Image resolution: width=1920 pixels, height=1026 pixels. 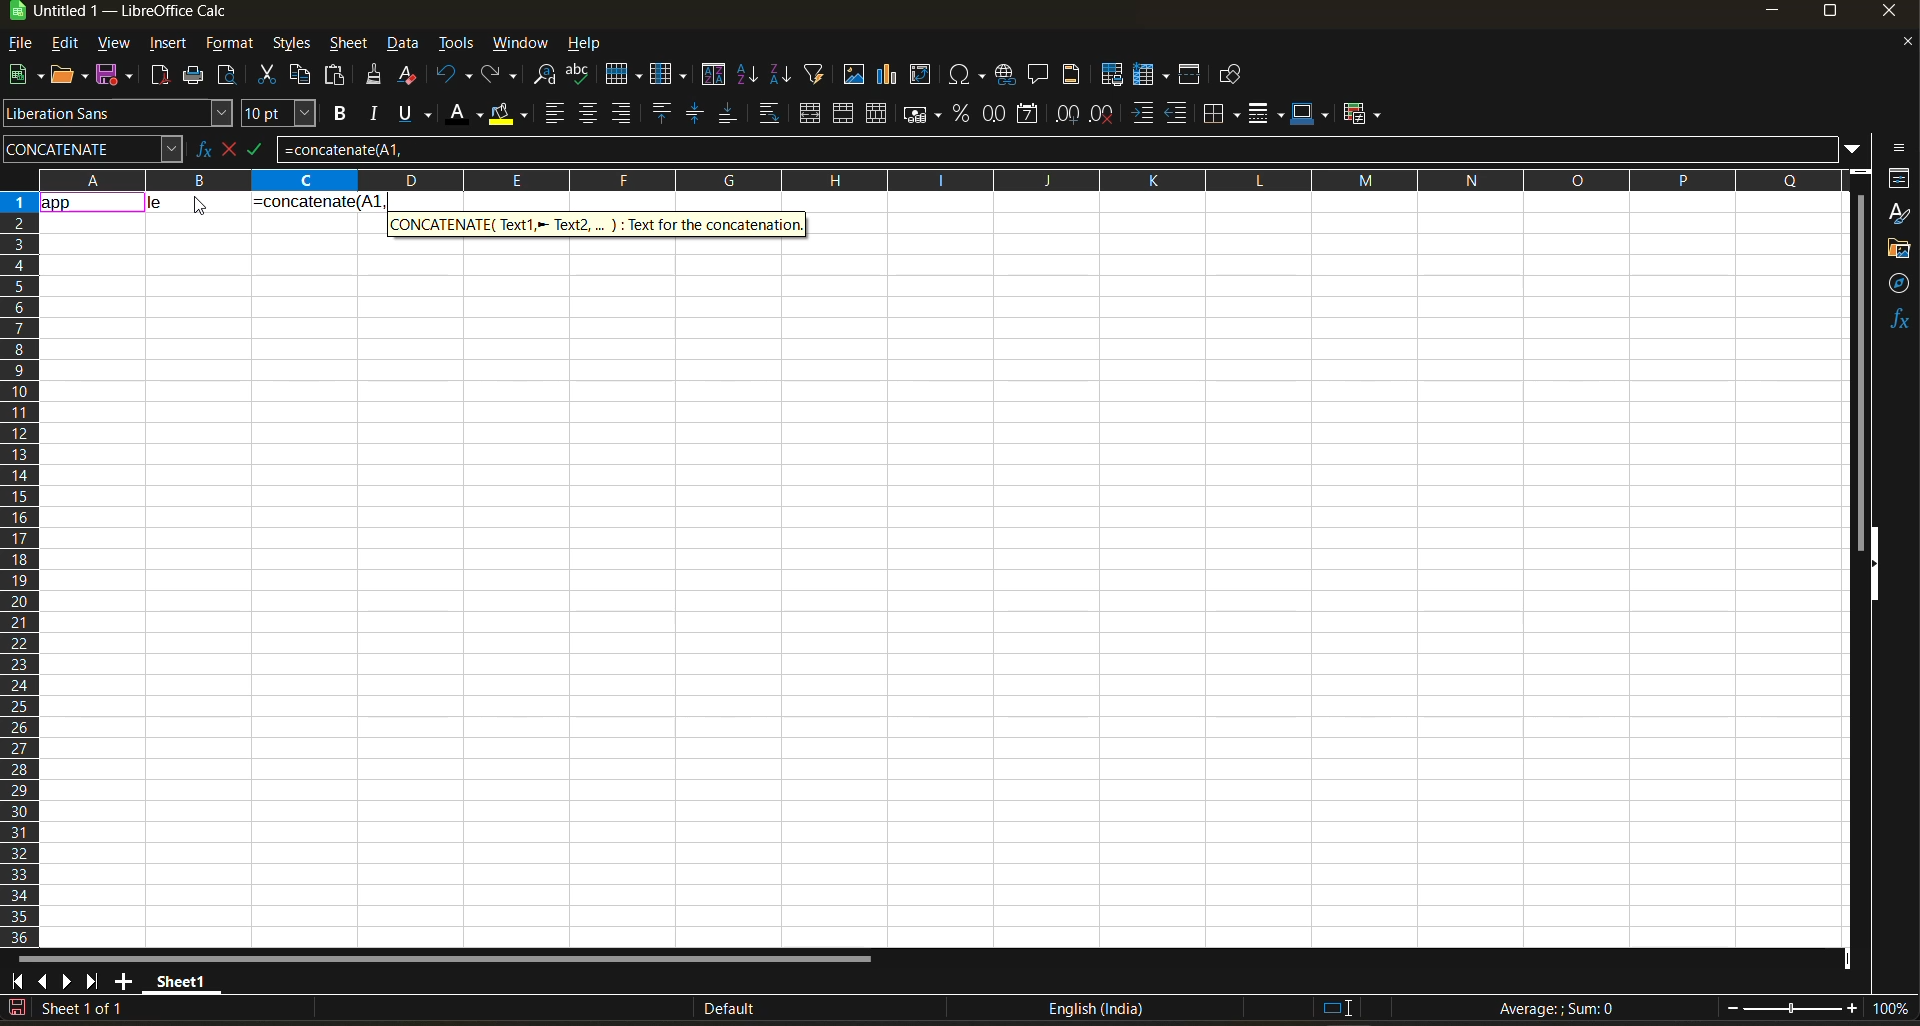 I want to click on define print area, so click(x=1111, y=75).